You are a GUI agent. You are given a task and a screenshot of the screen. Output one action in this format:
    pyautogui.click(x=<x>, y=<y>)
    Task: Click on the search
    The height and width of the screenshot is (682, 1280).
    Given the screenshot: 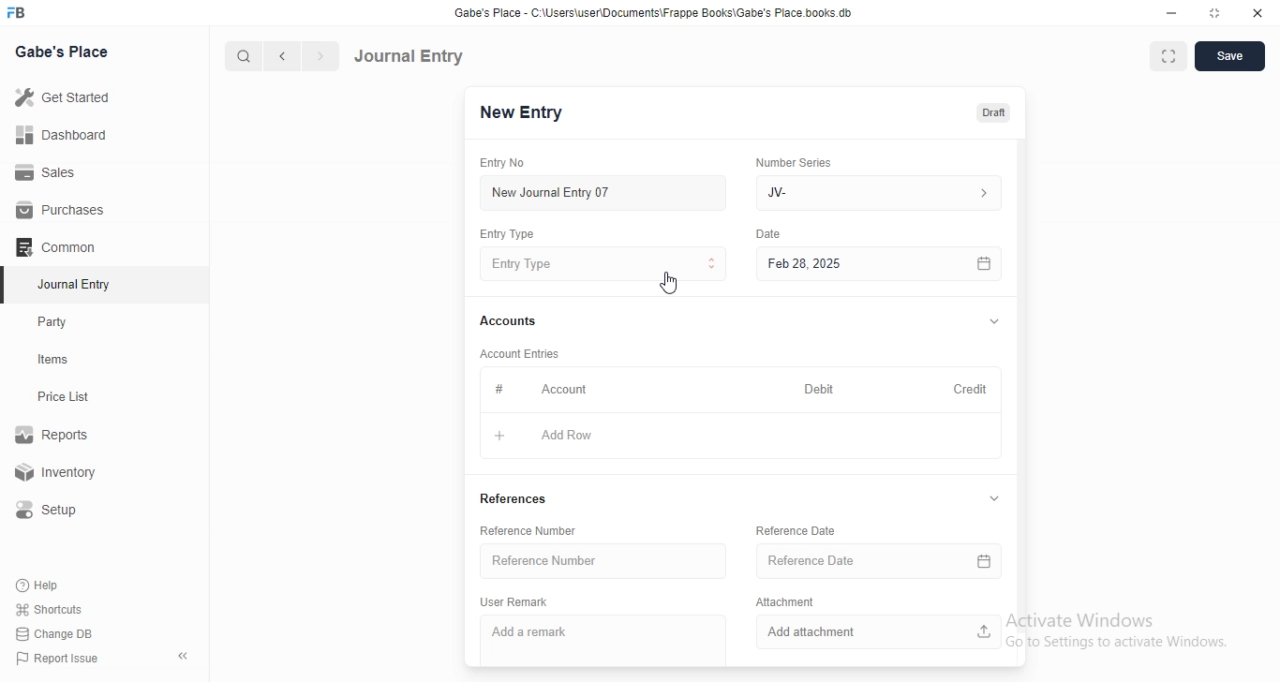 What is the action you would take?
    pyautogui.click(x=241, y=56)
    